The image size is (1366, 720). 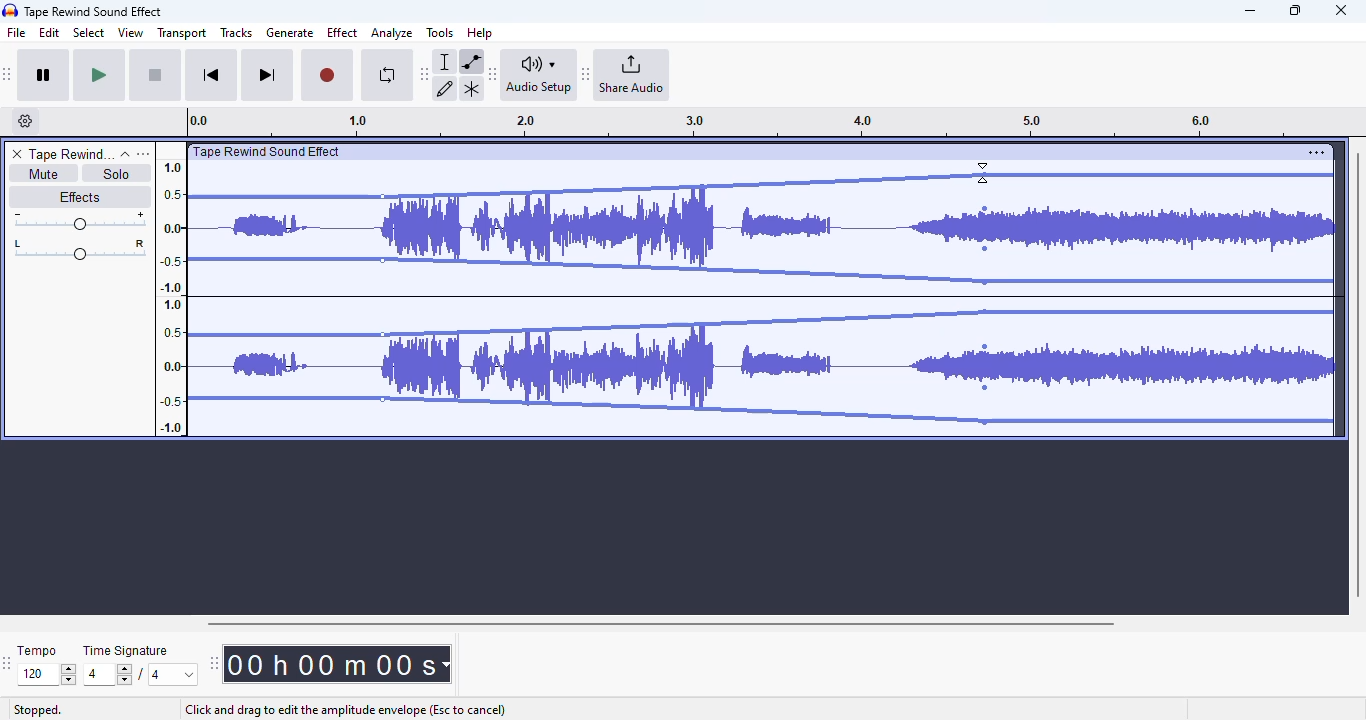 I want to click on track name, so click(x=71, y=155).